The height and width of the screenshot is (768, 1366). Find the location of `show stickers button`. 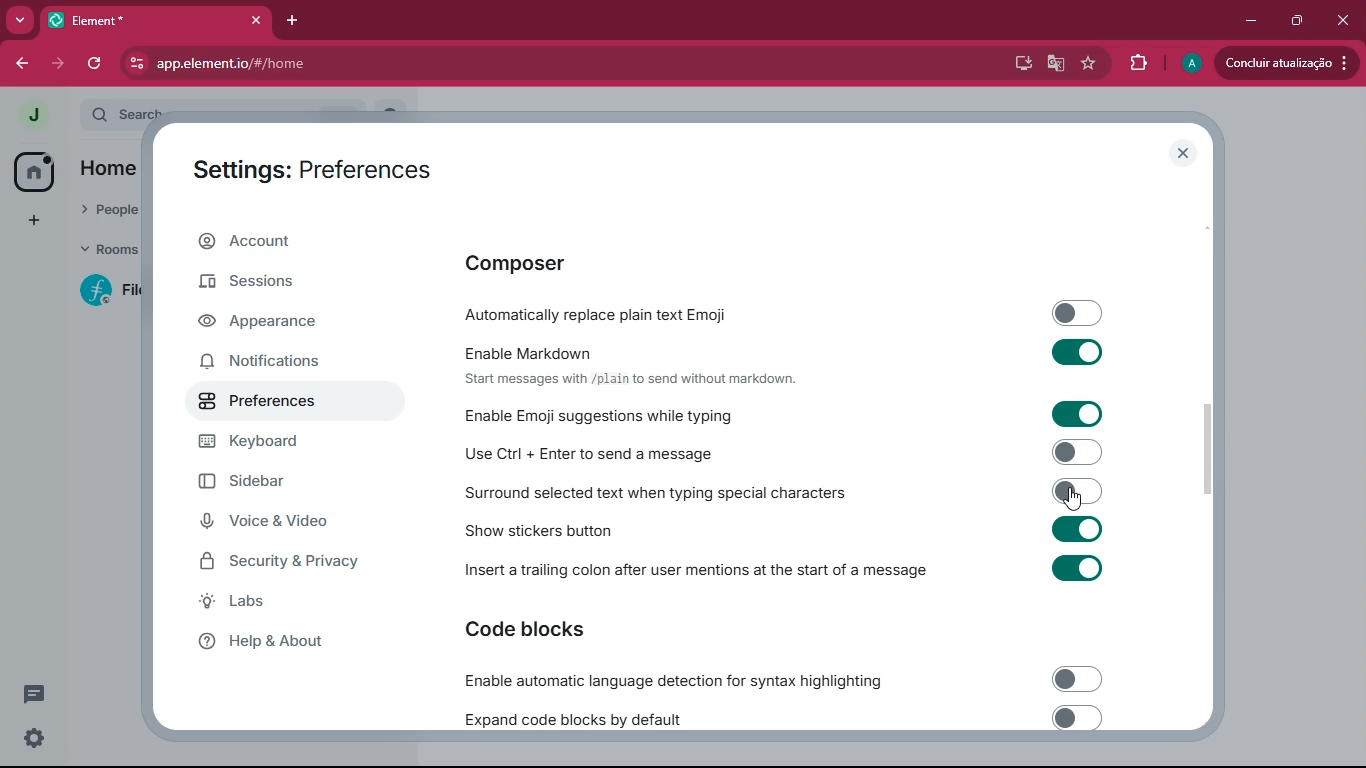

show stickers button is located at coordinates (789, 527).